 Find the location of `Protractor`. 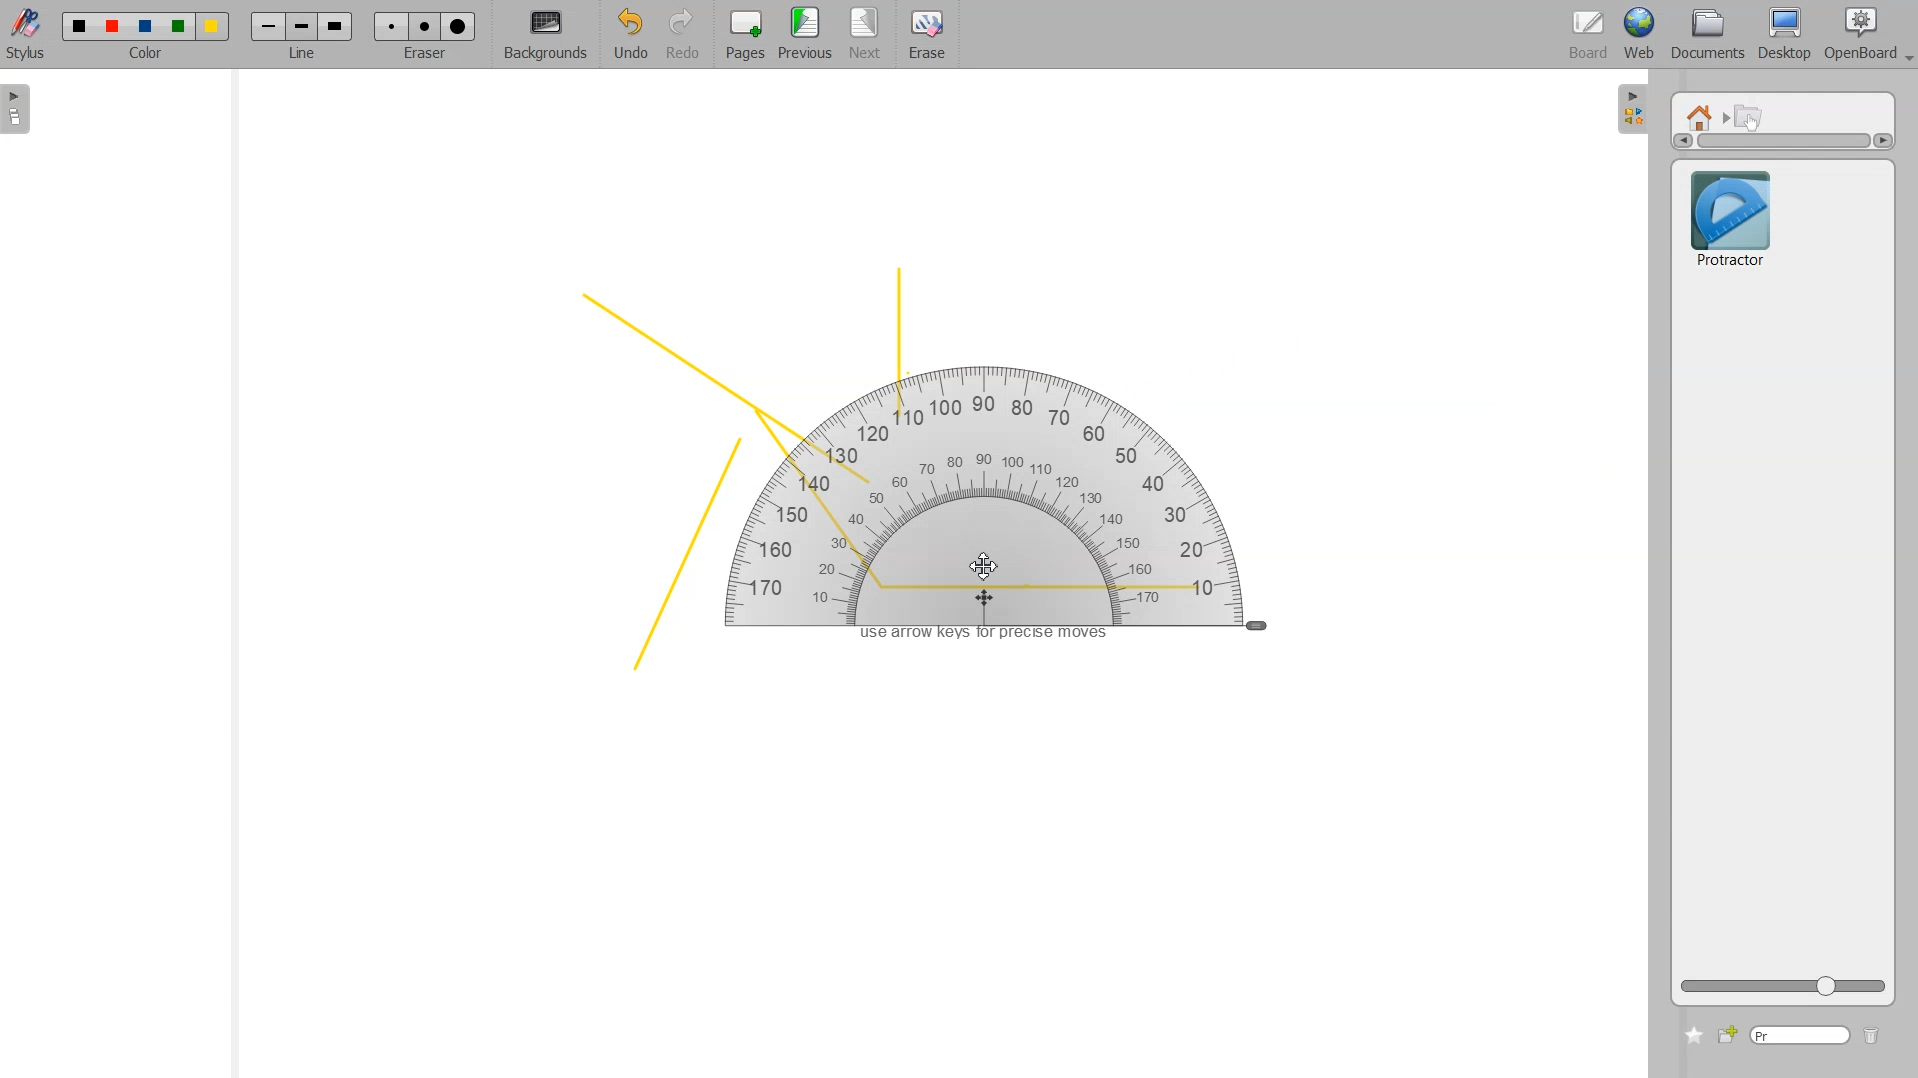

Protractor is located at coordinates (1730, 216).